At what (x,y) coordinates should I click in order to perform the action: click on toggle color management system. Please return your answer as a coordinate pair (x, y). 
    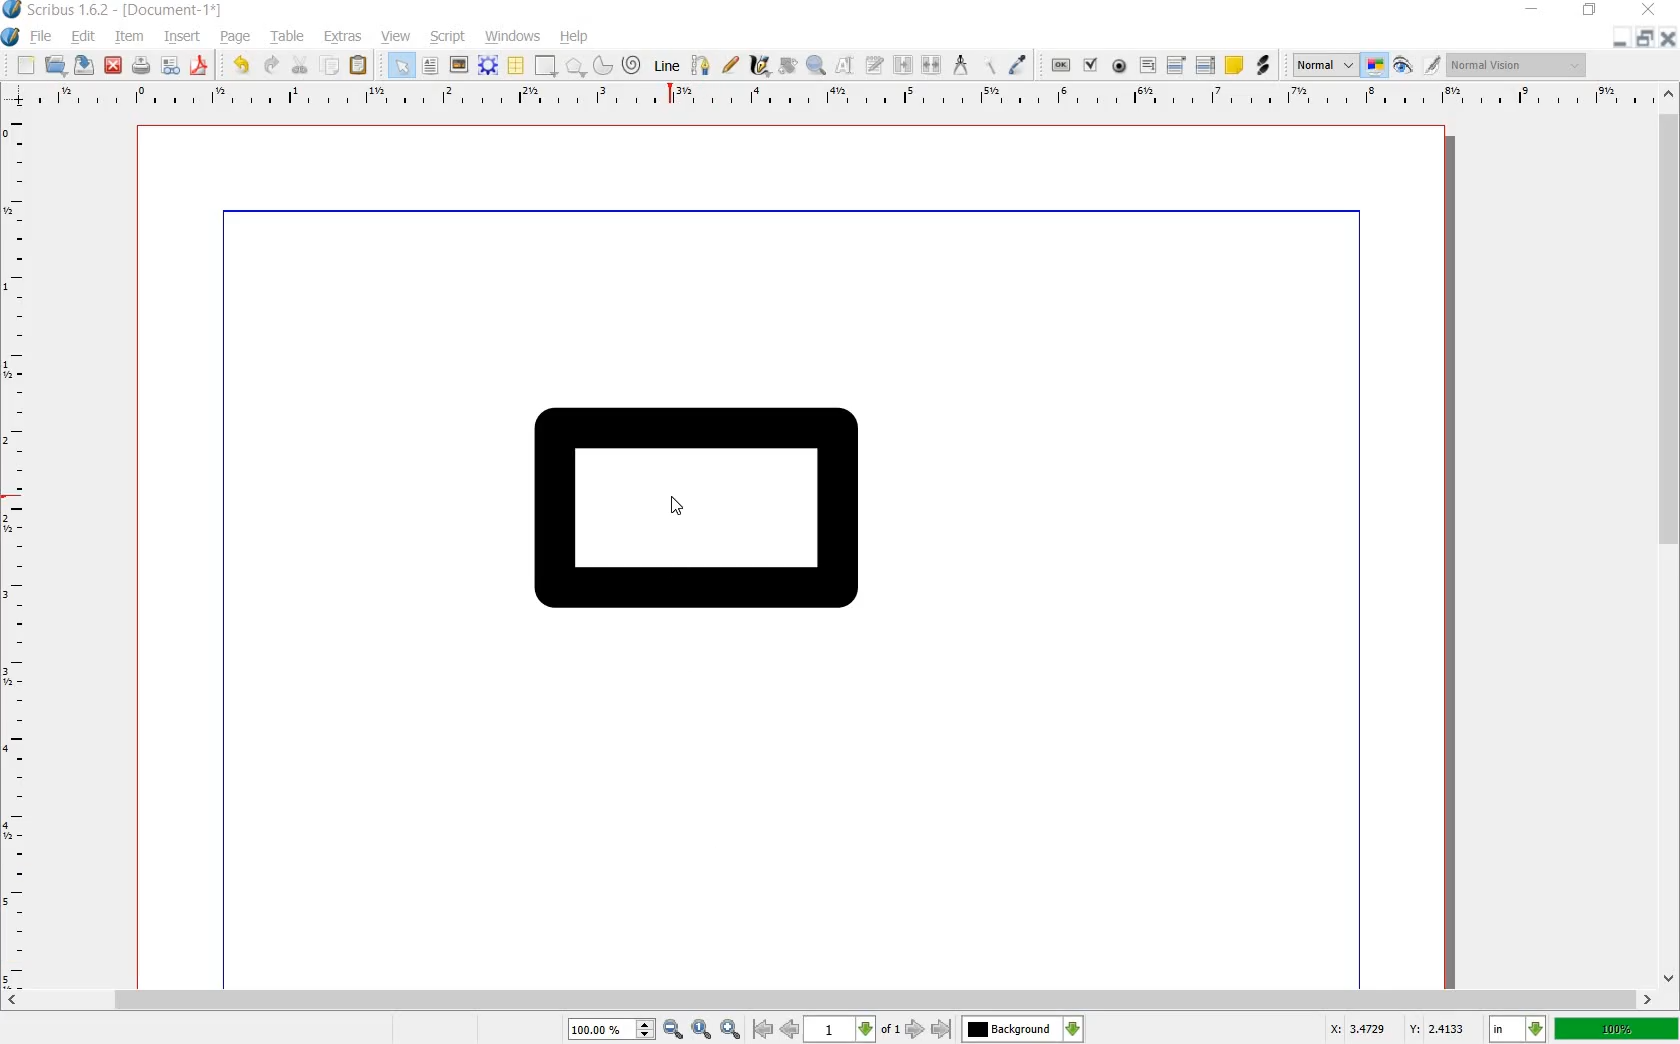
    Looking at the image, I should click on (1375, 66).